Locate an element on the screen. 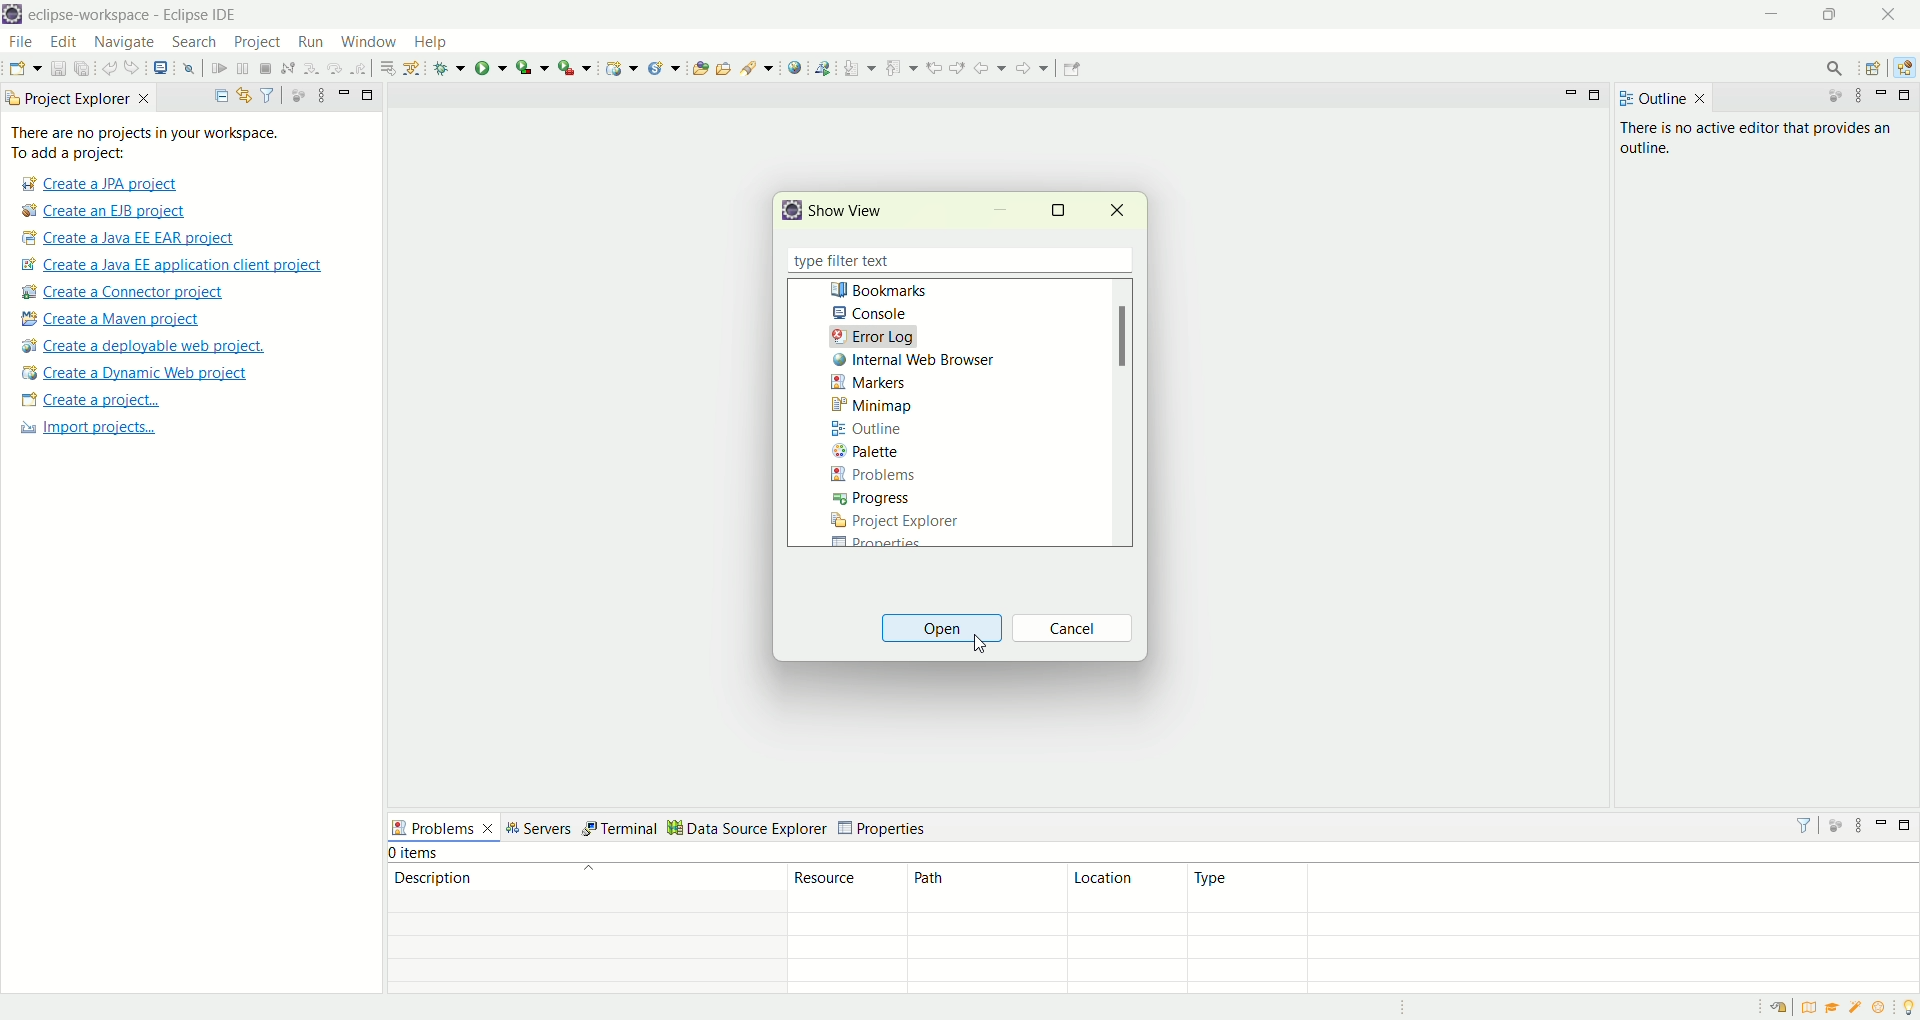 The width and height of the screenshot is (1920, 1020). cancel is located at coordinates (1073, 629).